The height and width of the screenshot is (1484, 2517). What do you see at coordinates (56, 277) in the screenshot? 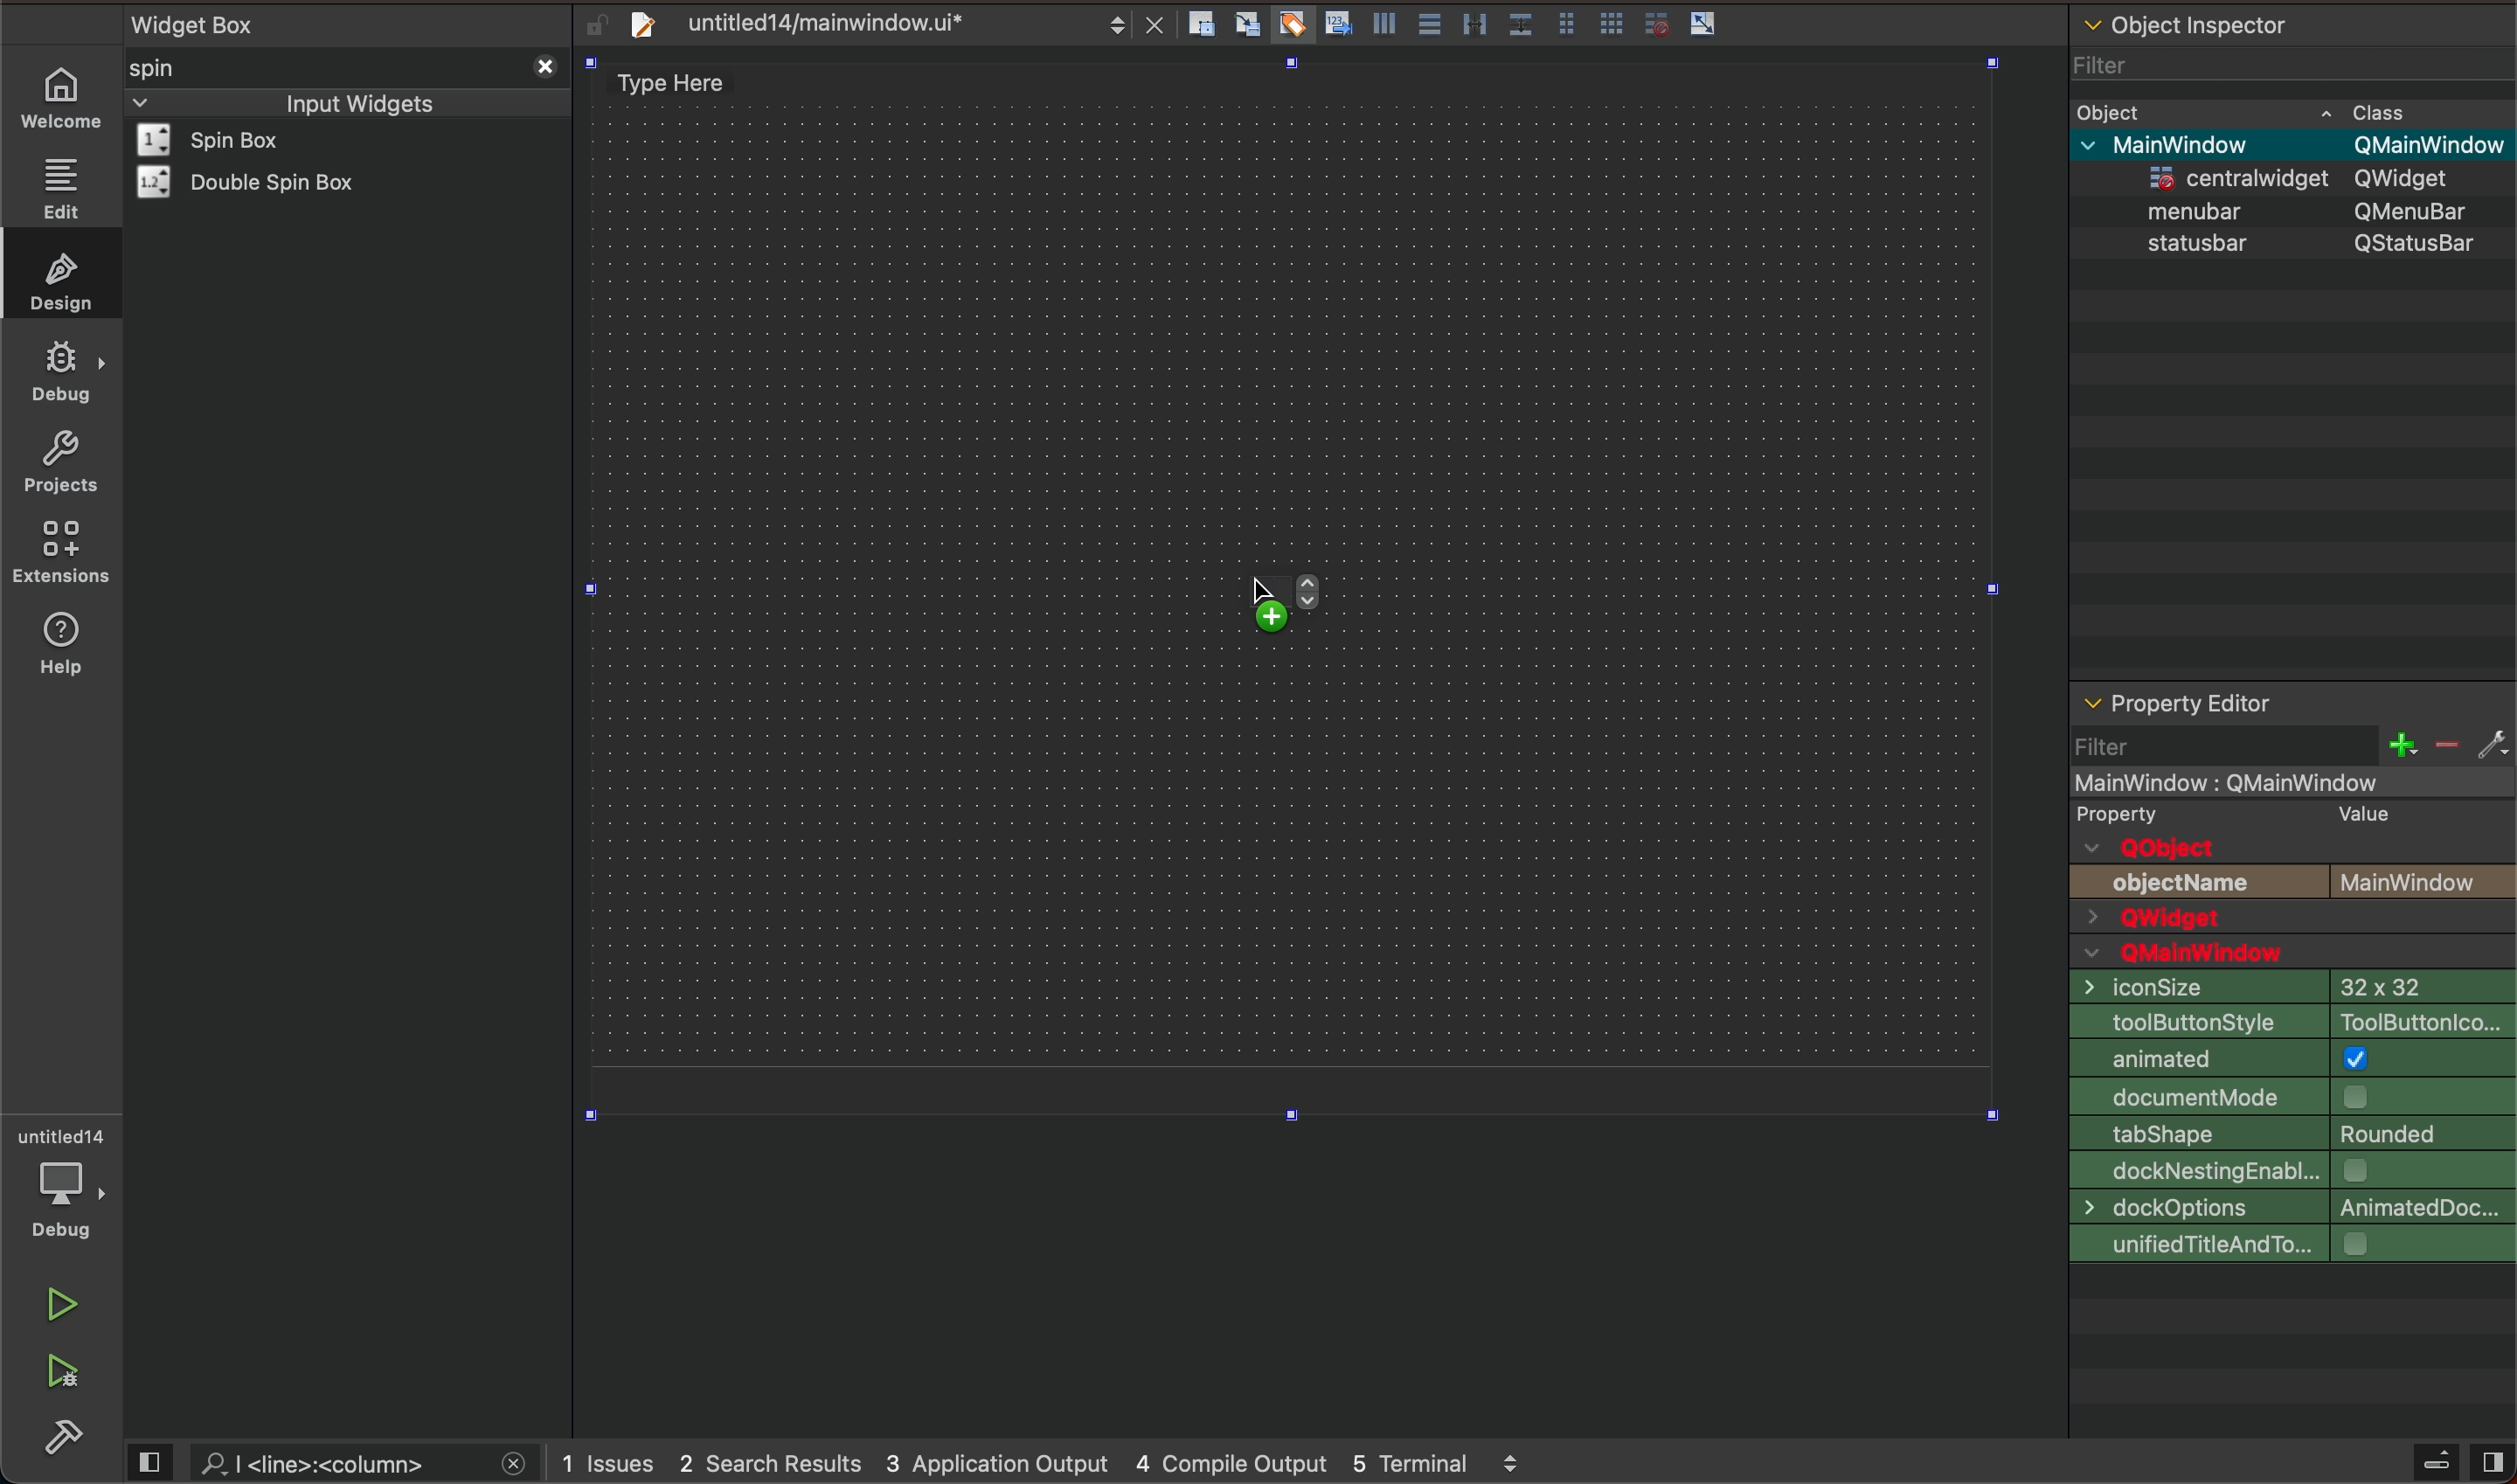
I see `design` at bounding box center [56, 277].